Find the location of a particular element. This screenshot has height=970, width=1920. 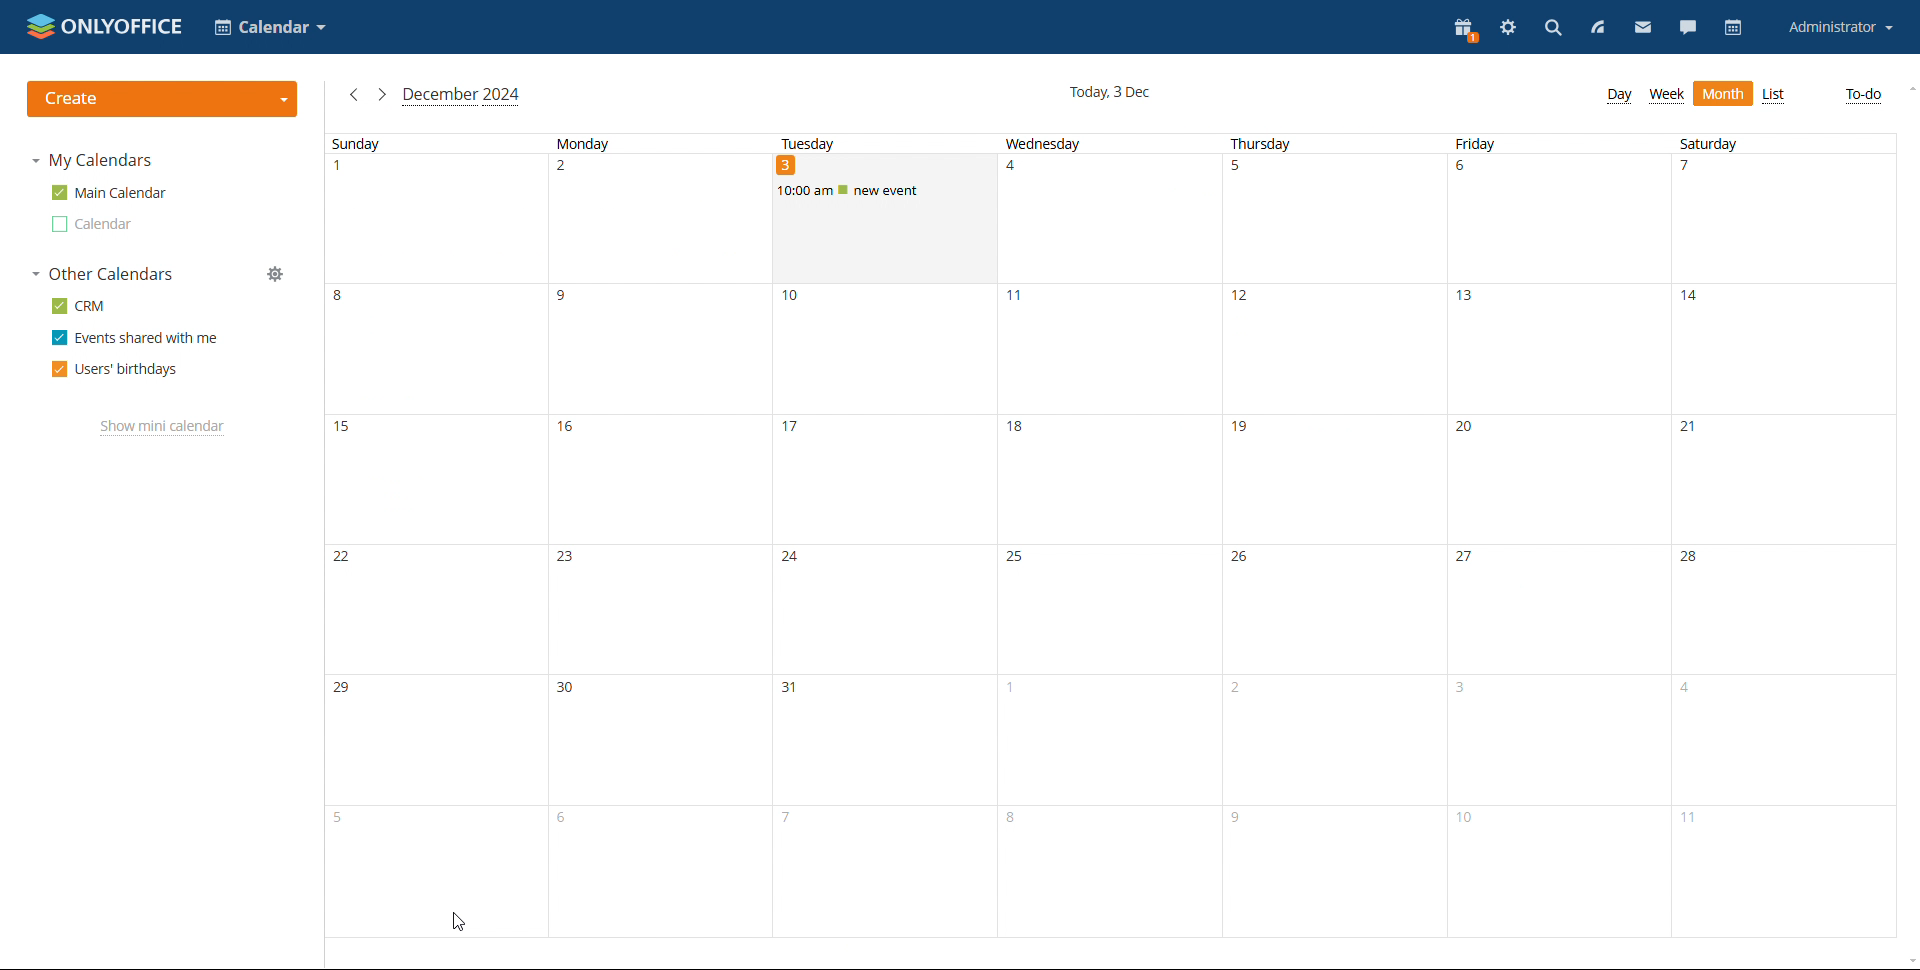

8 is located at coordinates (437, 348).